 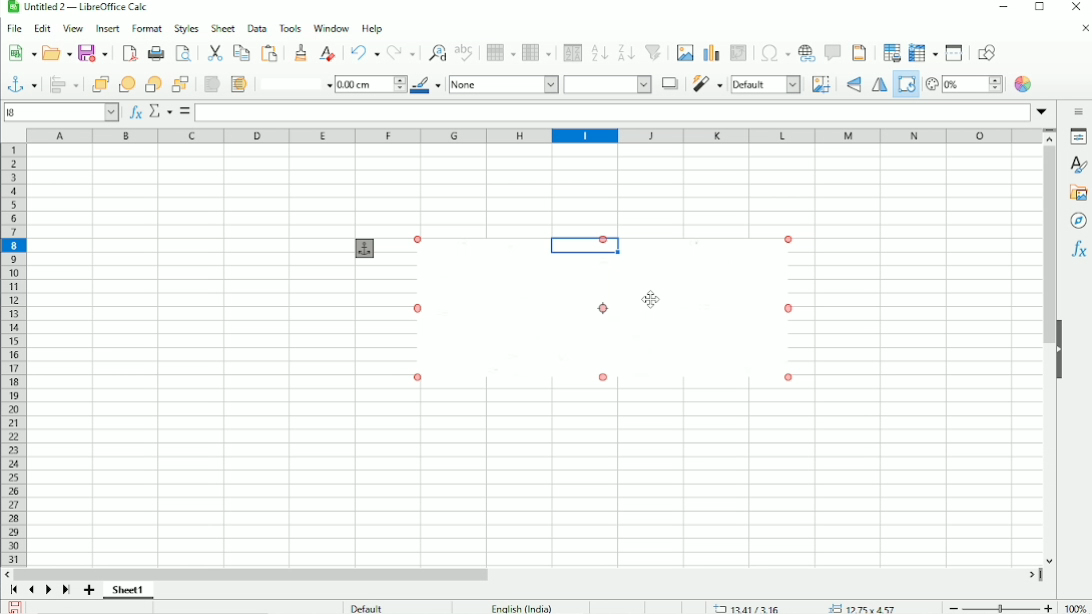 I want to click on Clone formatting, so click(x=299, y=53).